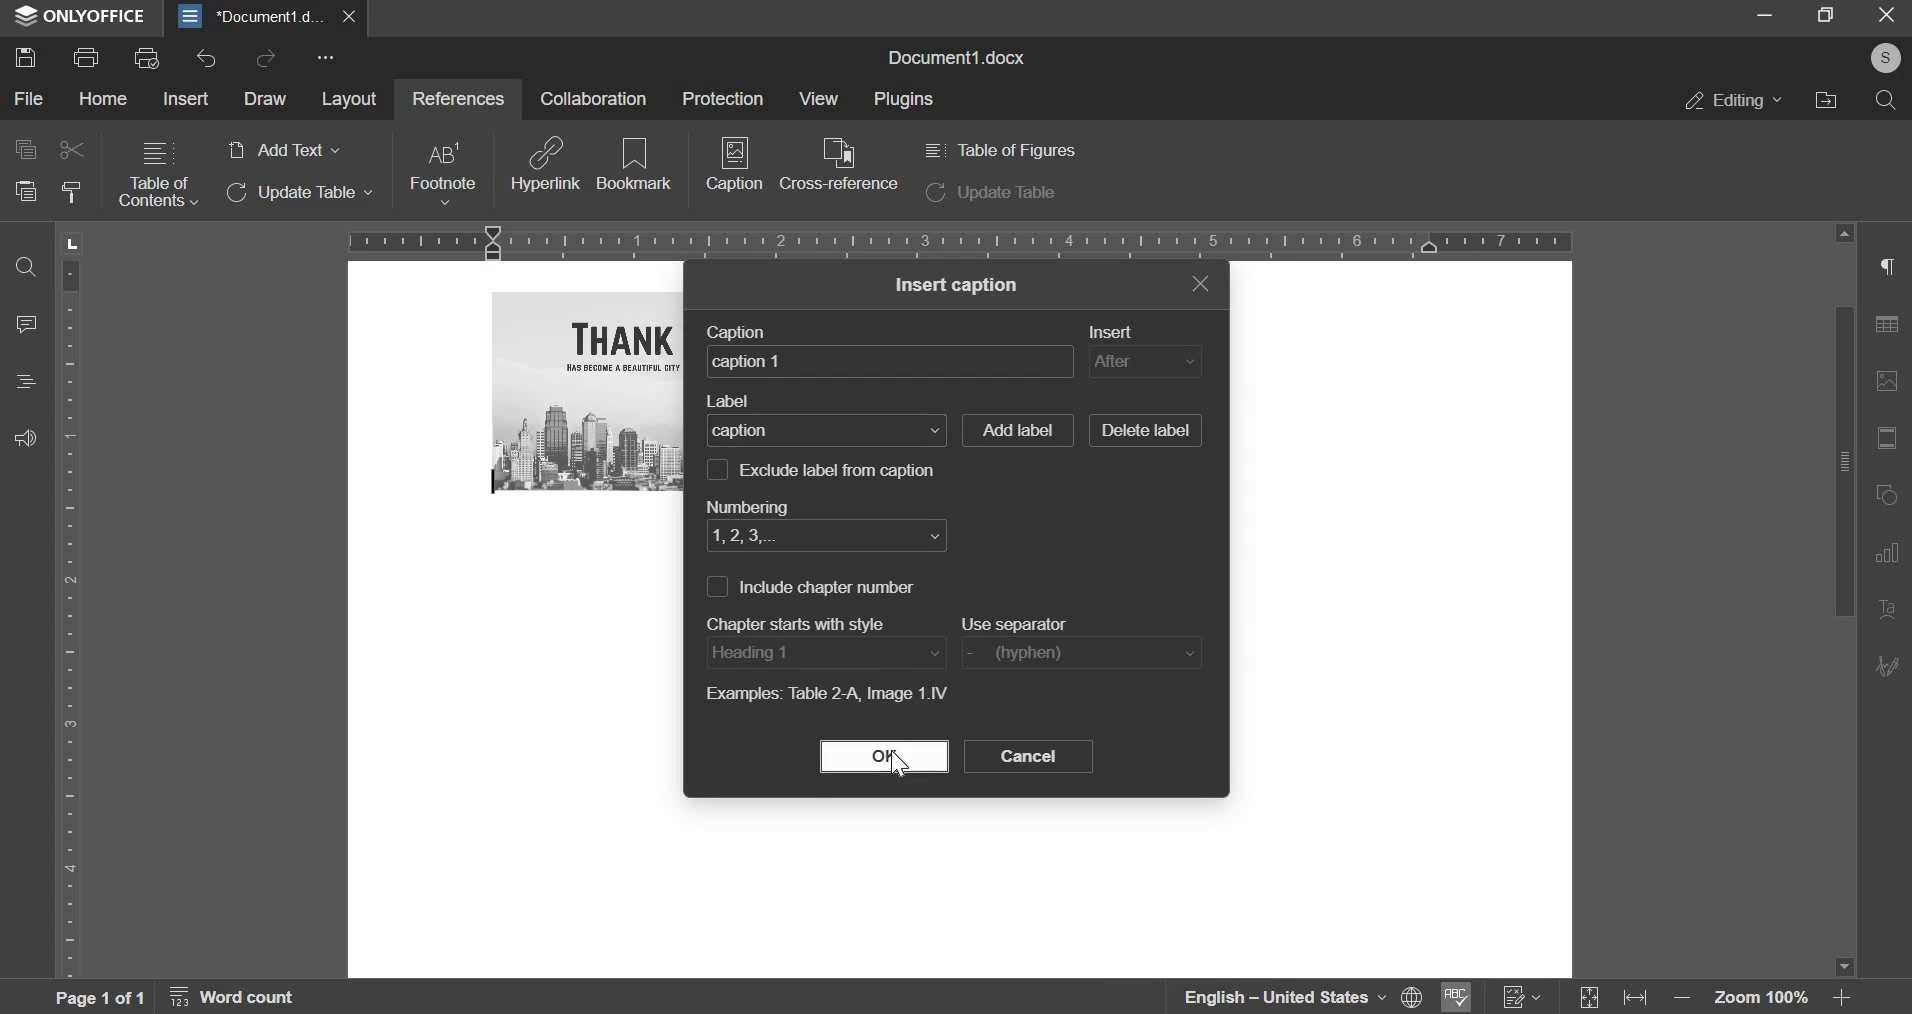  Describe the element at coordinates (244, 1000) in the screenshot. I see `word count` at that location.